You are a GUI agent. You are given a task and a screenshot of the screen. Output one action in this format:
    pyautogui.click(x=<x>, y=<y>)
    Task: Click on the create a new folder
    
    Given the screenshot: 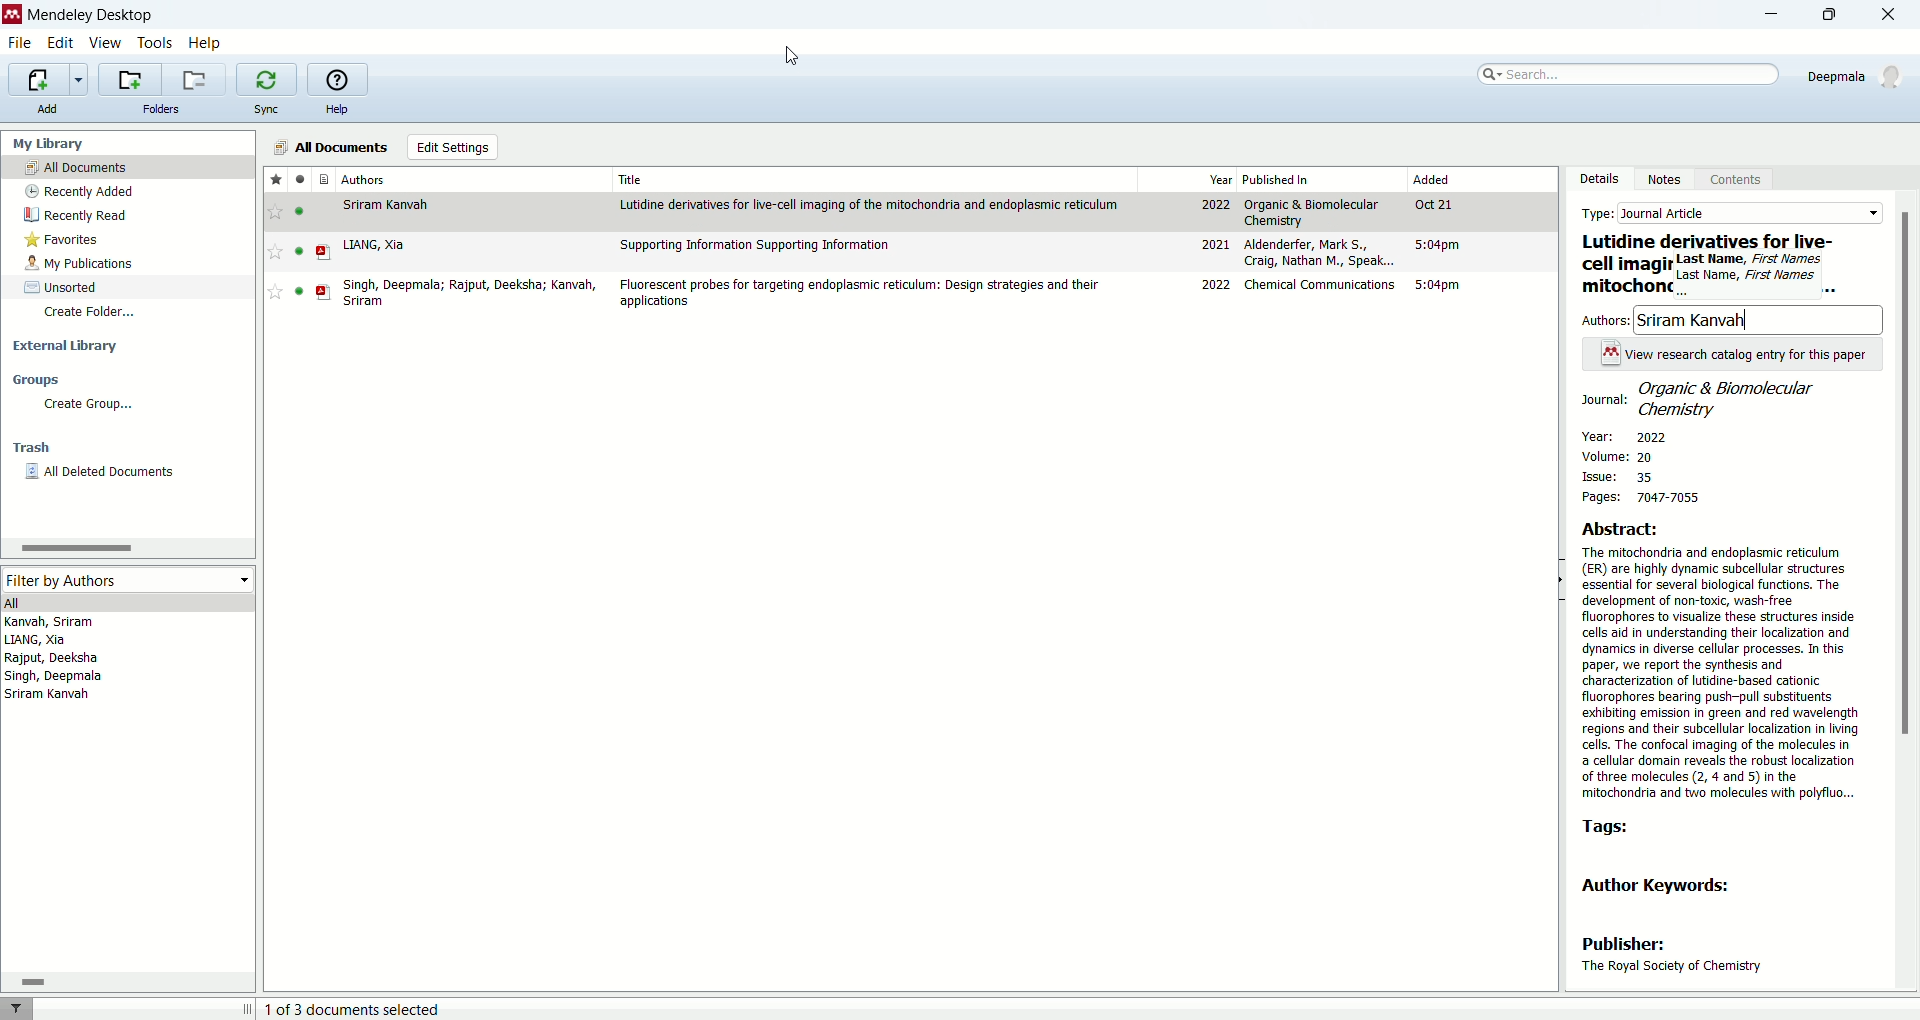 What is the action you would take?
    pyautogui.click(x=131, y=80)
    